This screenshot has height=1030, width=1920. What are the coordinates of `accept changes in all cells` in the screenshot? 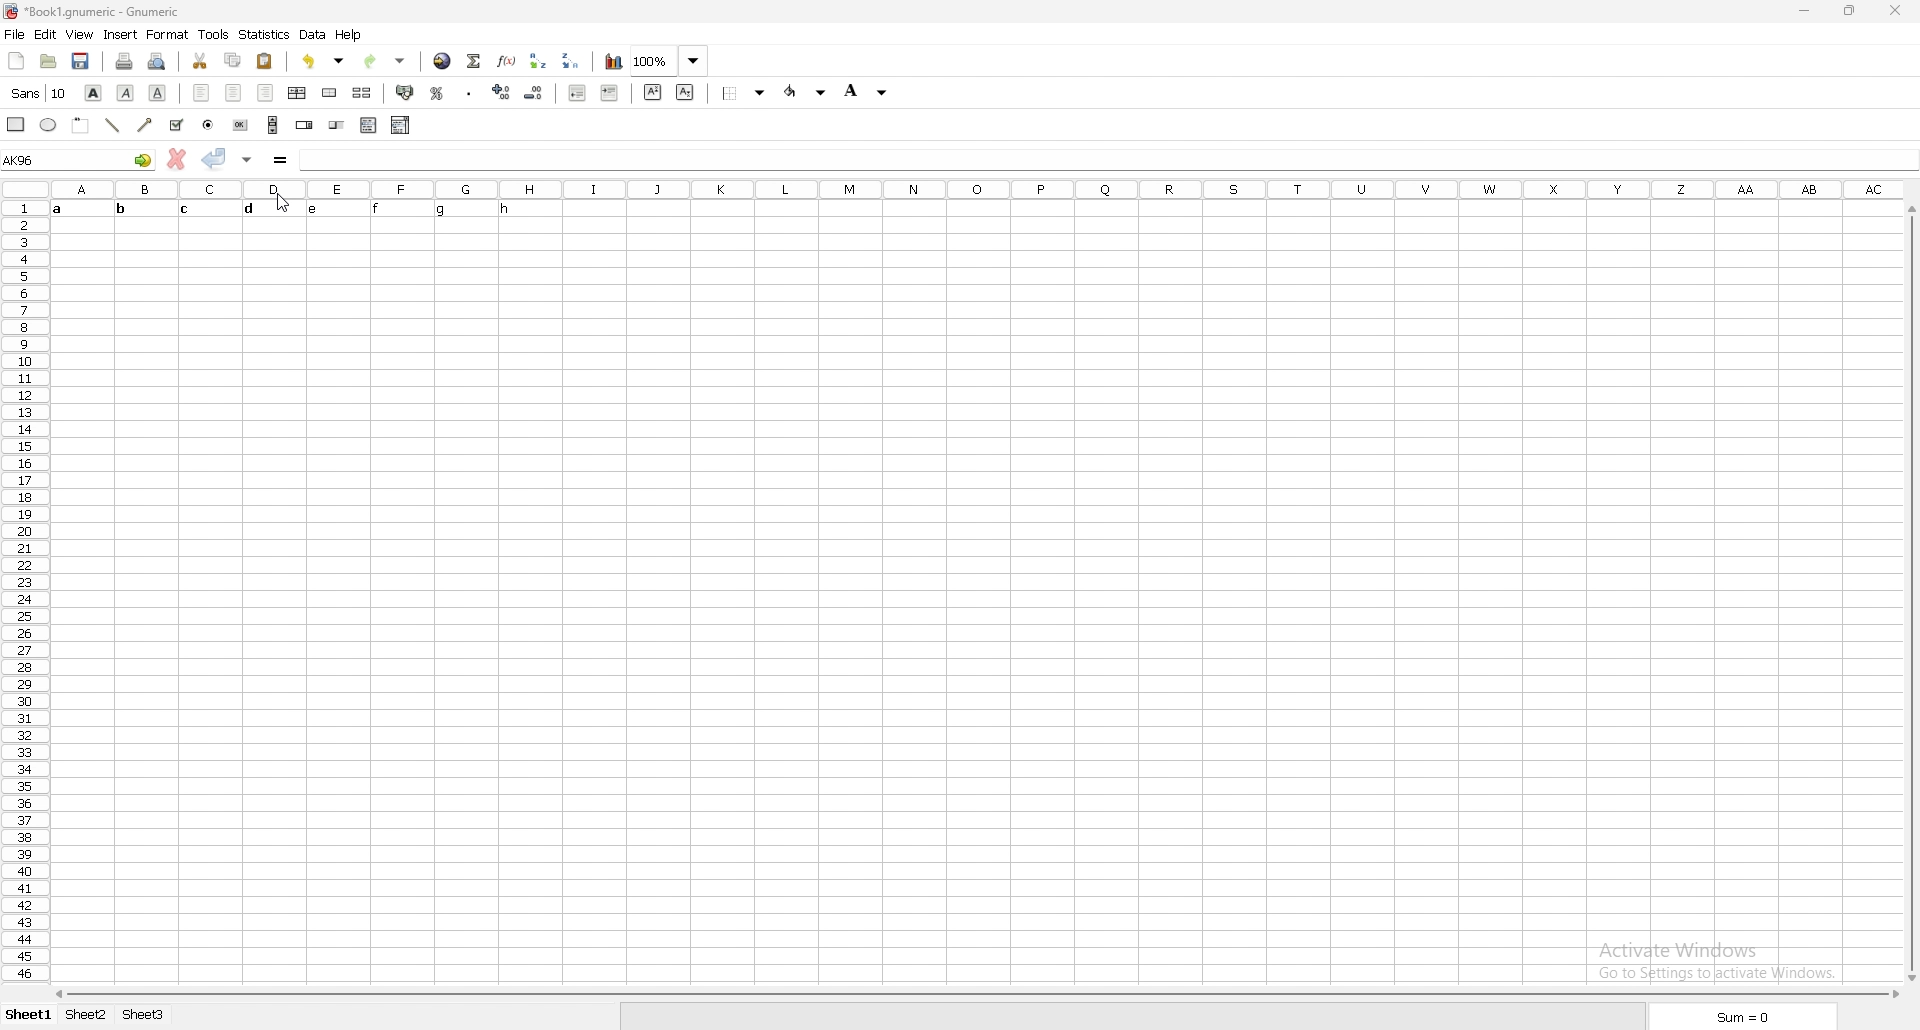 It's located at (249, 161).